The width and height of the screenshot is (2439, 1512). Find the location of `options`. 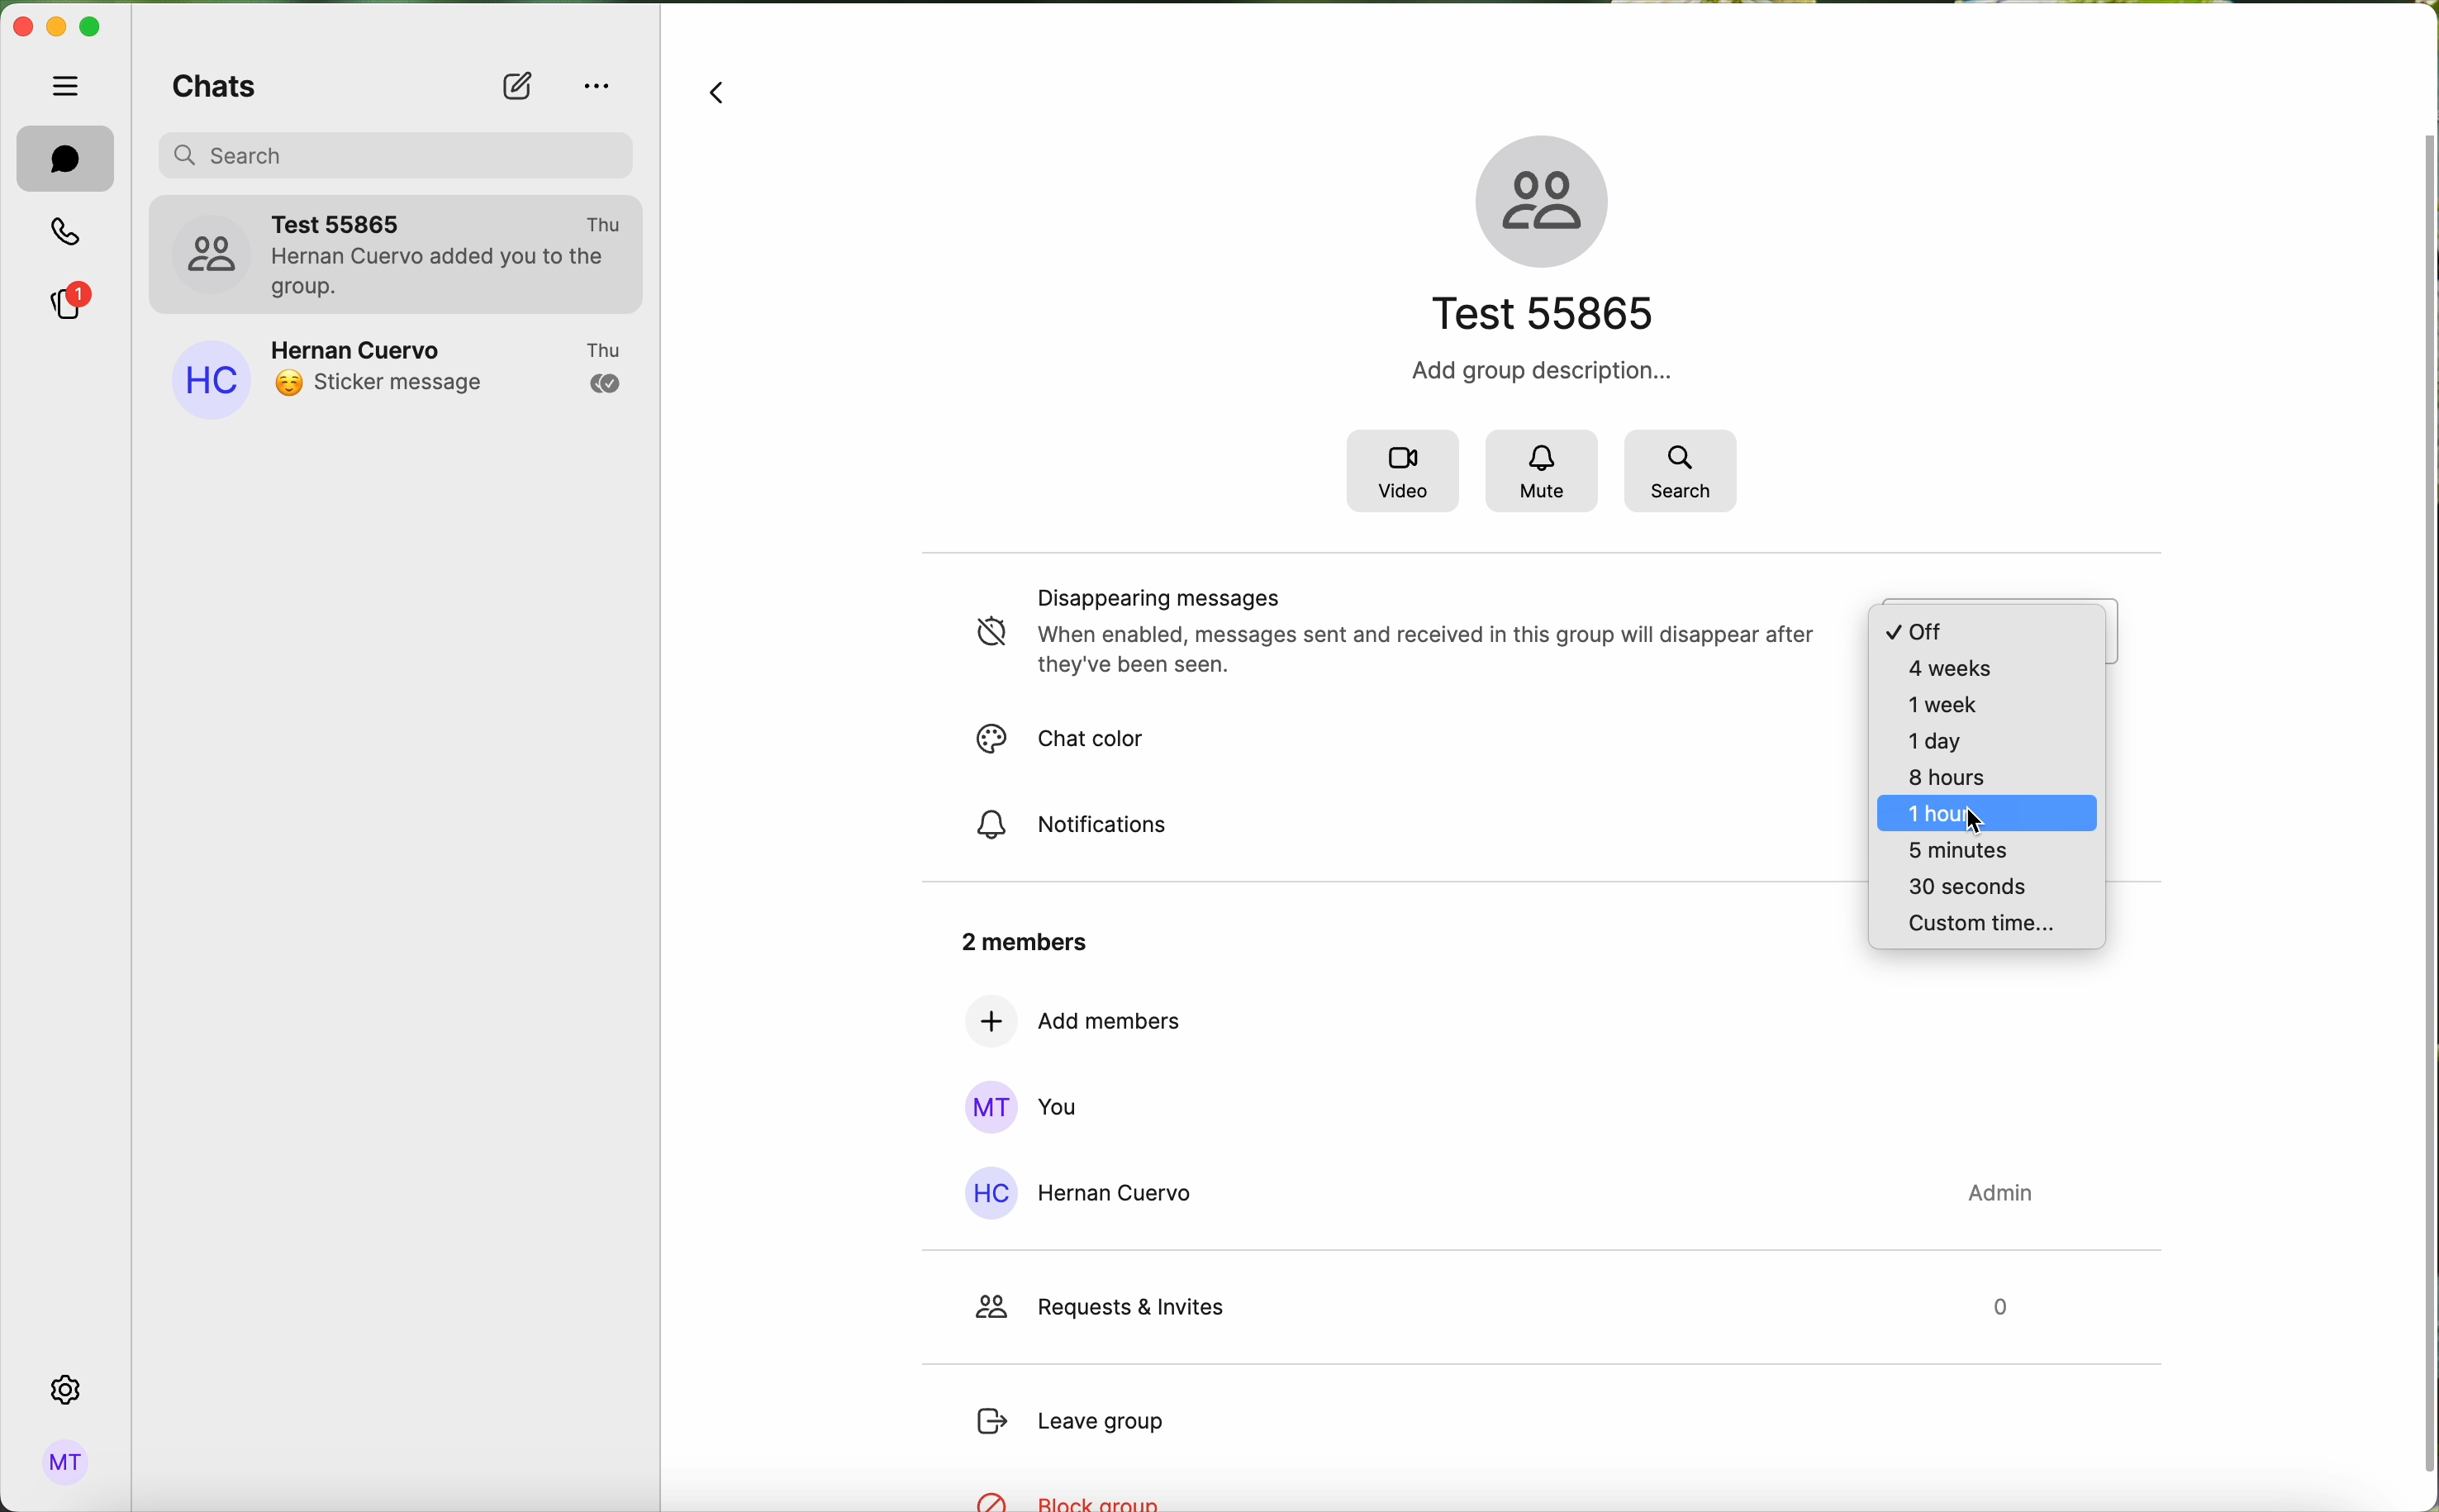

options is located at coordinates (594, 88).